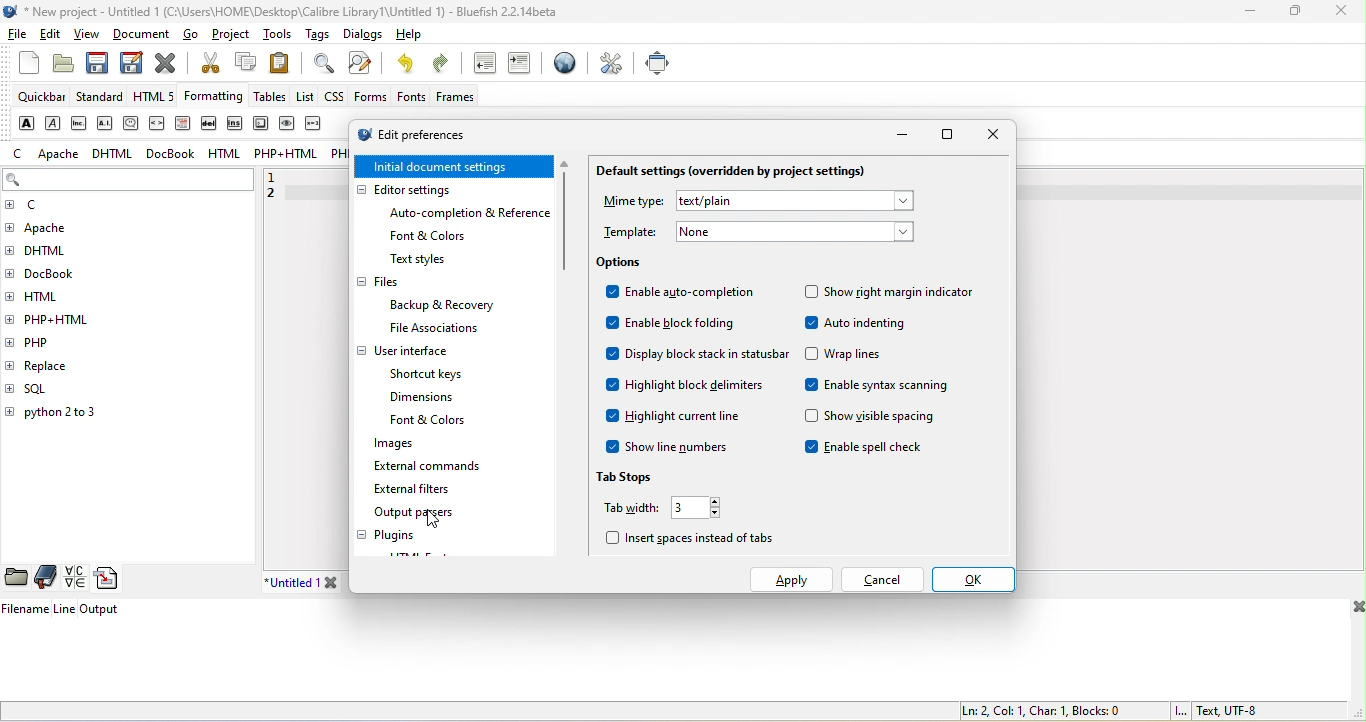 Image resolution: width=1366 pixels, height=722 pixels. What do you see at coordinates (47, 389) in the screenshot?
I see `sql` at bounding box center [47, 389].